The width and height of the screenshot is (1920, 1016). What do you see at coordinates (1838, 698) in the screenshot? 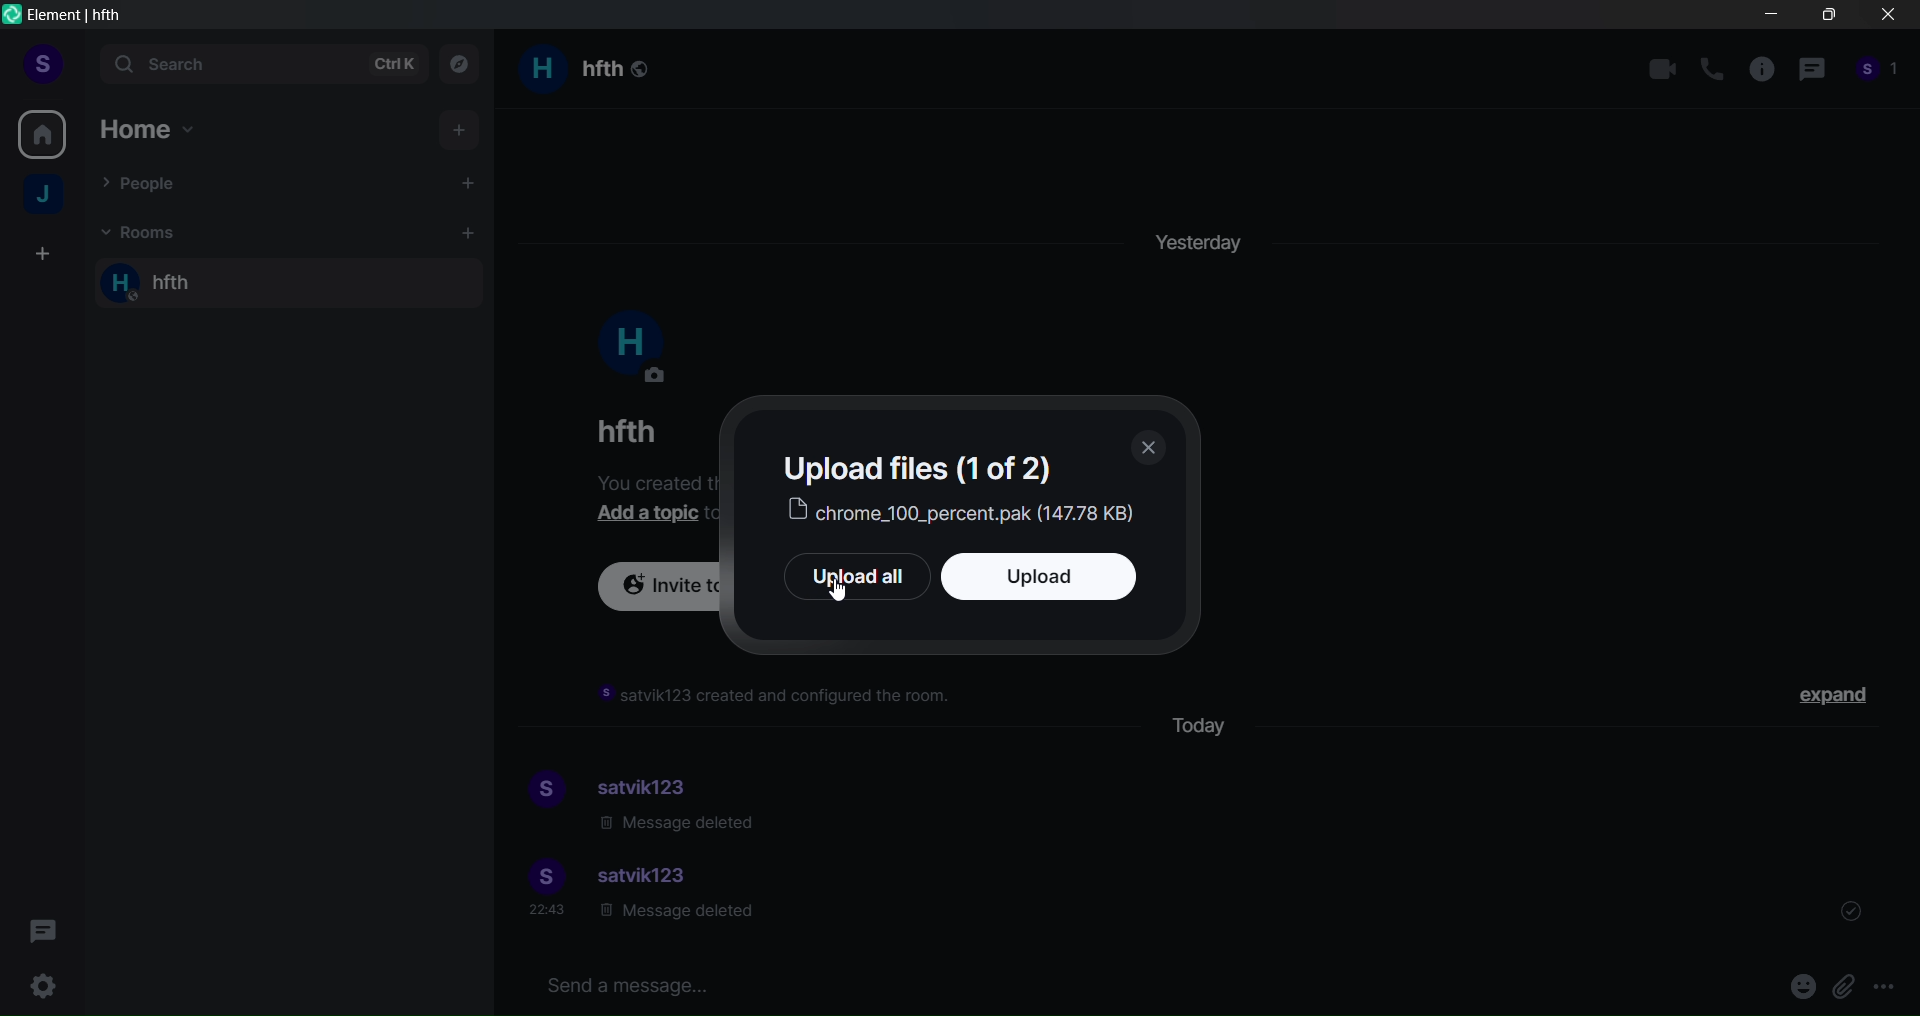
I see `expand` at bounding box center [1838, 698].